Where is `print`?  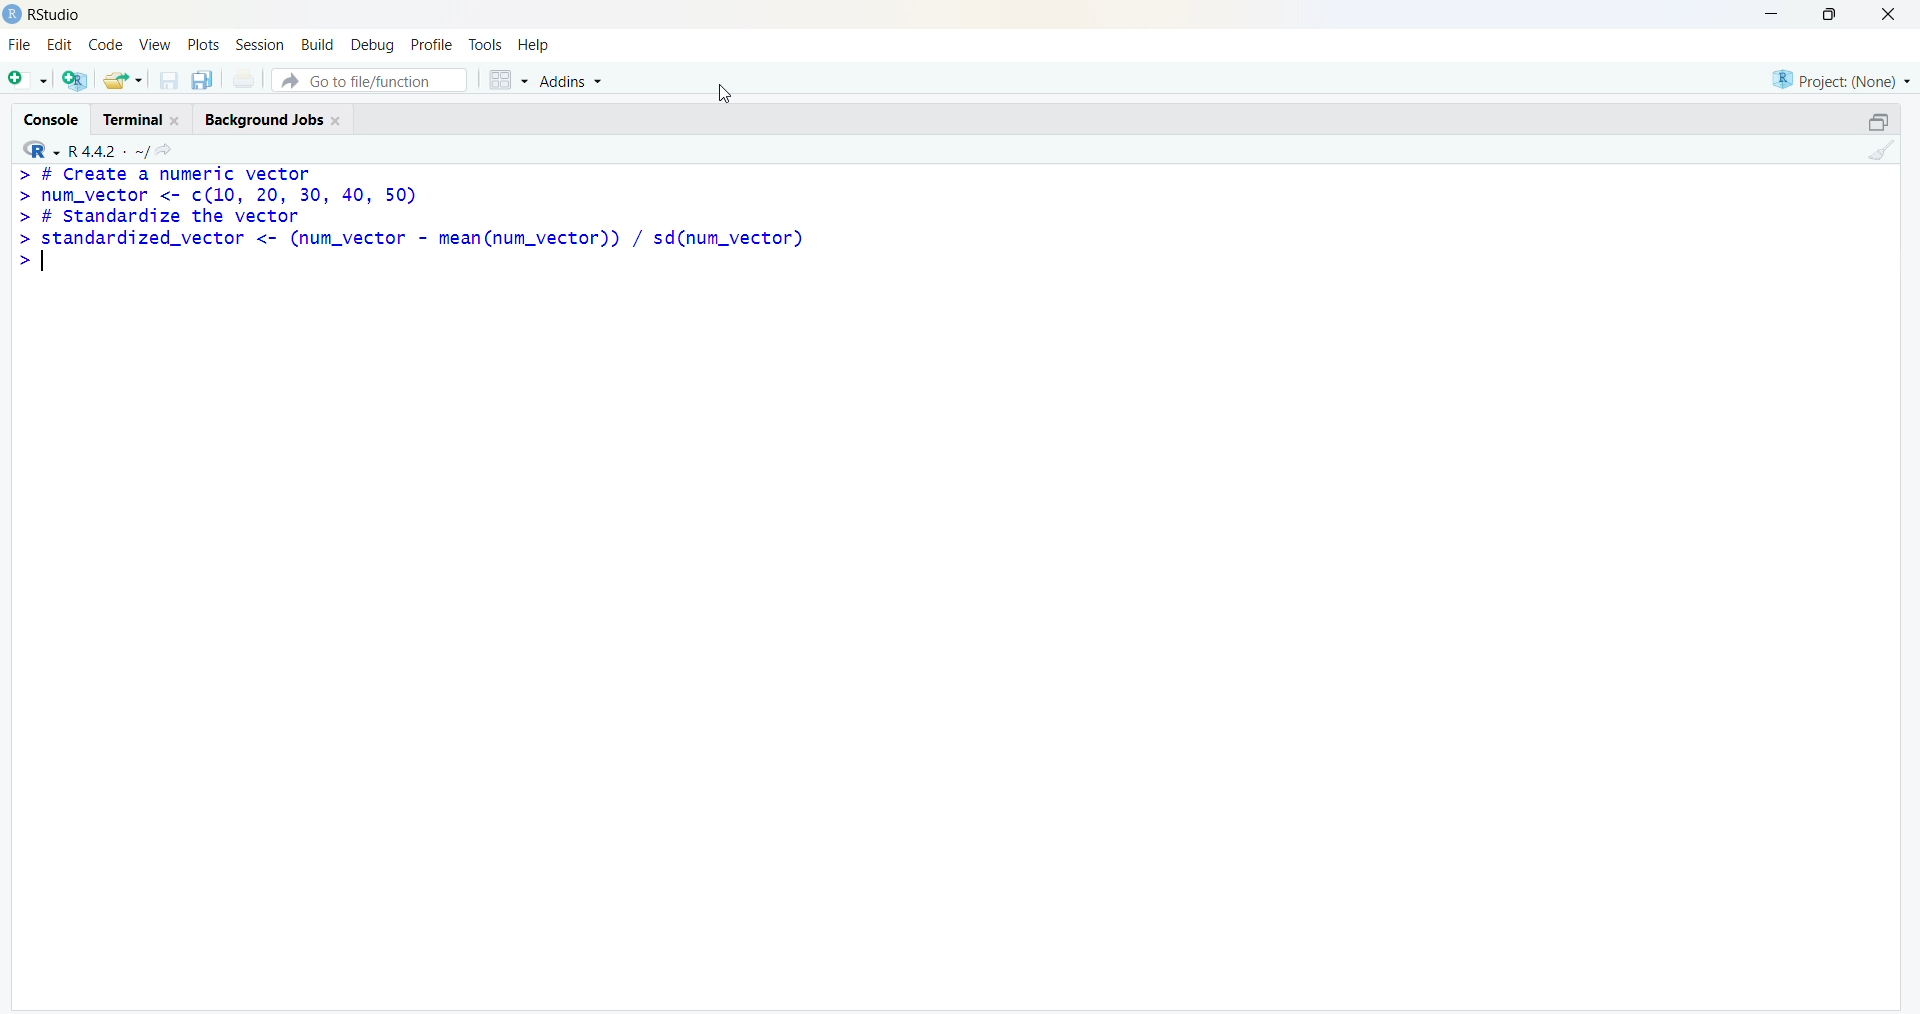 print is located at coordinates (244, 78).